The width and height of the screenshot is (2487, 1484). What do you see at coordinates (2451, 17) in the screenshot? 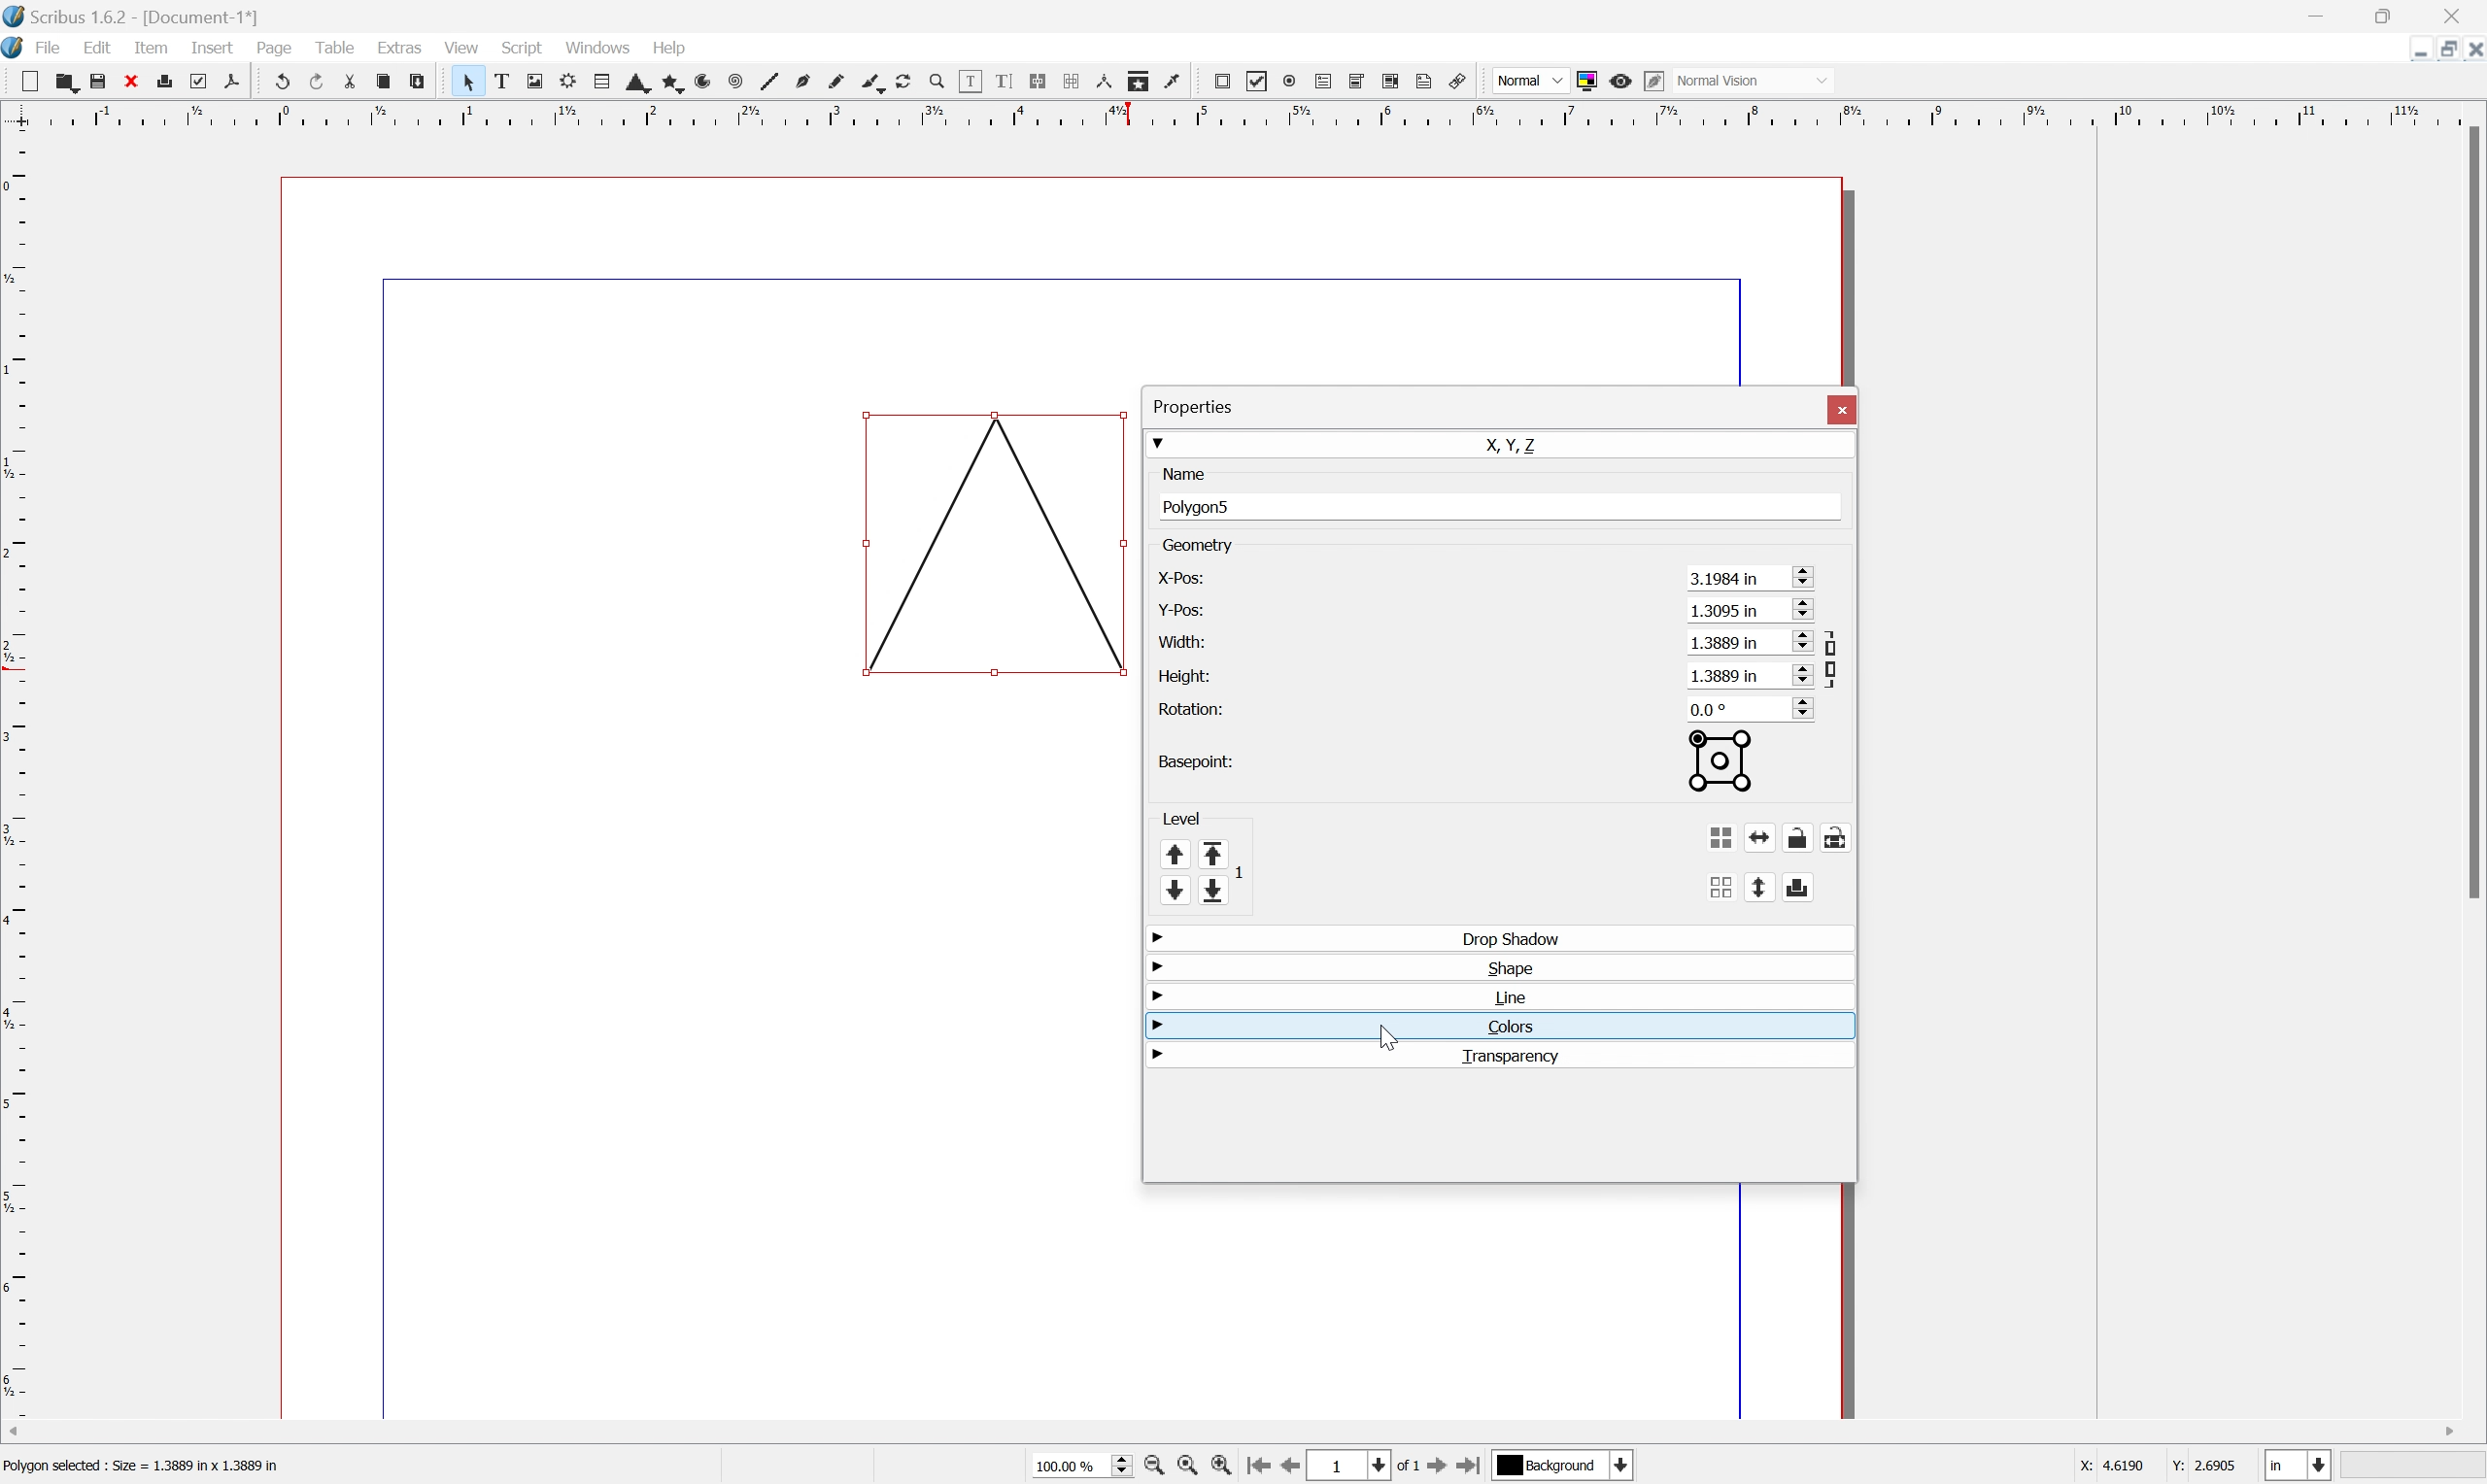
I see `Close` at bounding box center [2451, 17].